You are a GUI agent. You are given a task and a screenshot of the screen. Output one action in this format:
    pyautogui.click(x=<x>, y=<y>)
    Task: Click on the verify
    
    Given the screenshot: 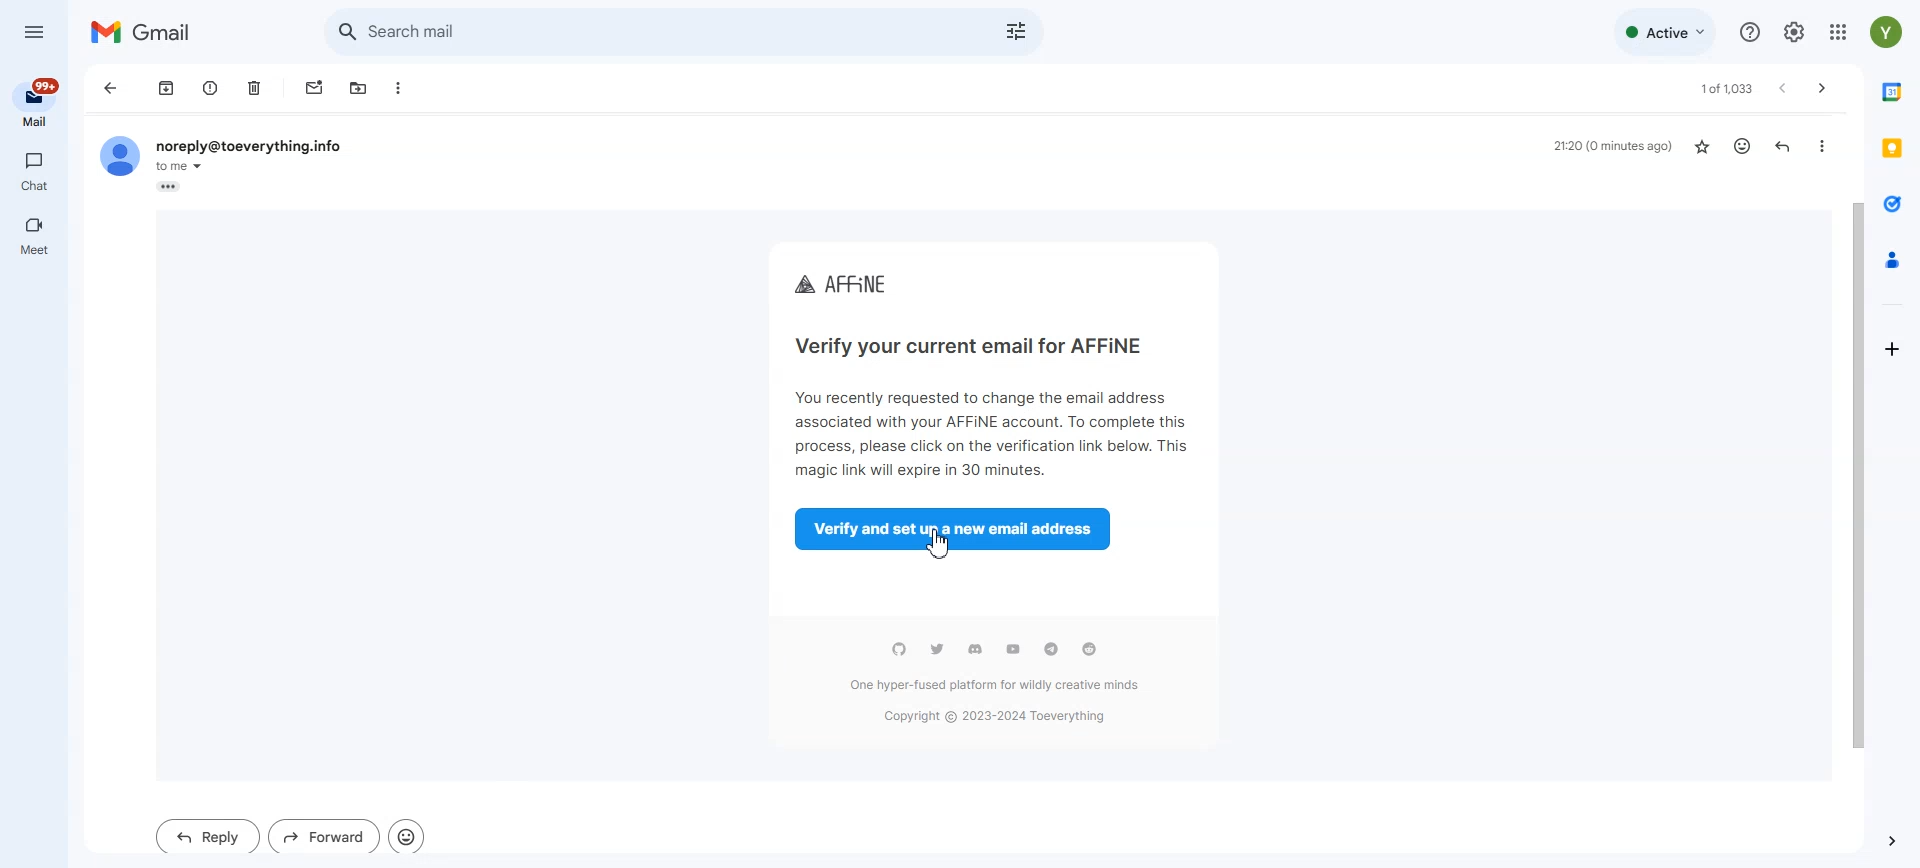 What is the action you would take?
    pyautogui.click(x=966, y=343)
    